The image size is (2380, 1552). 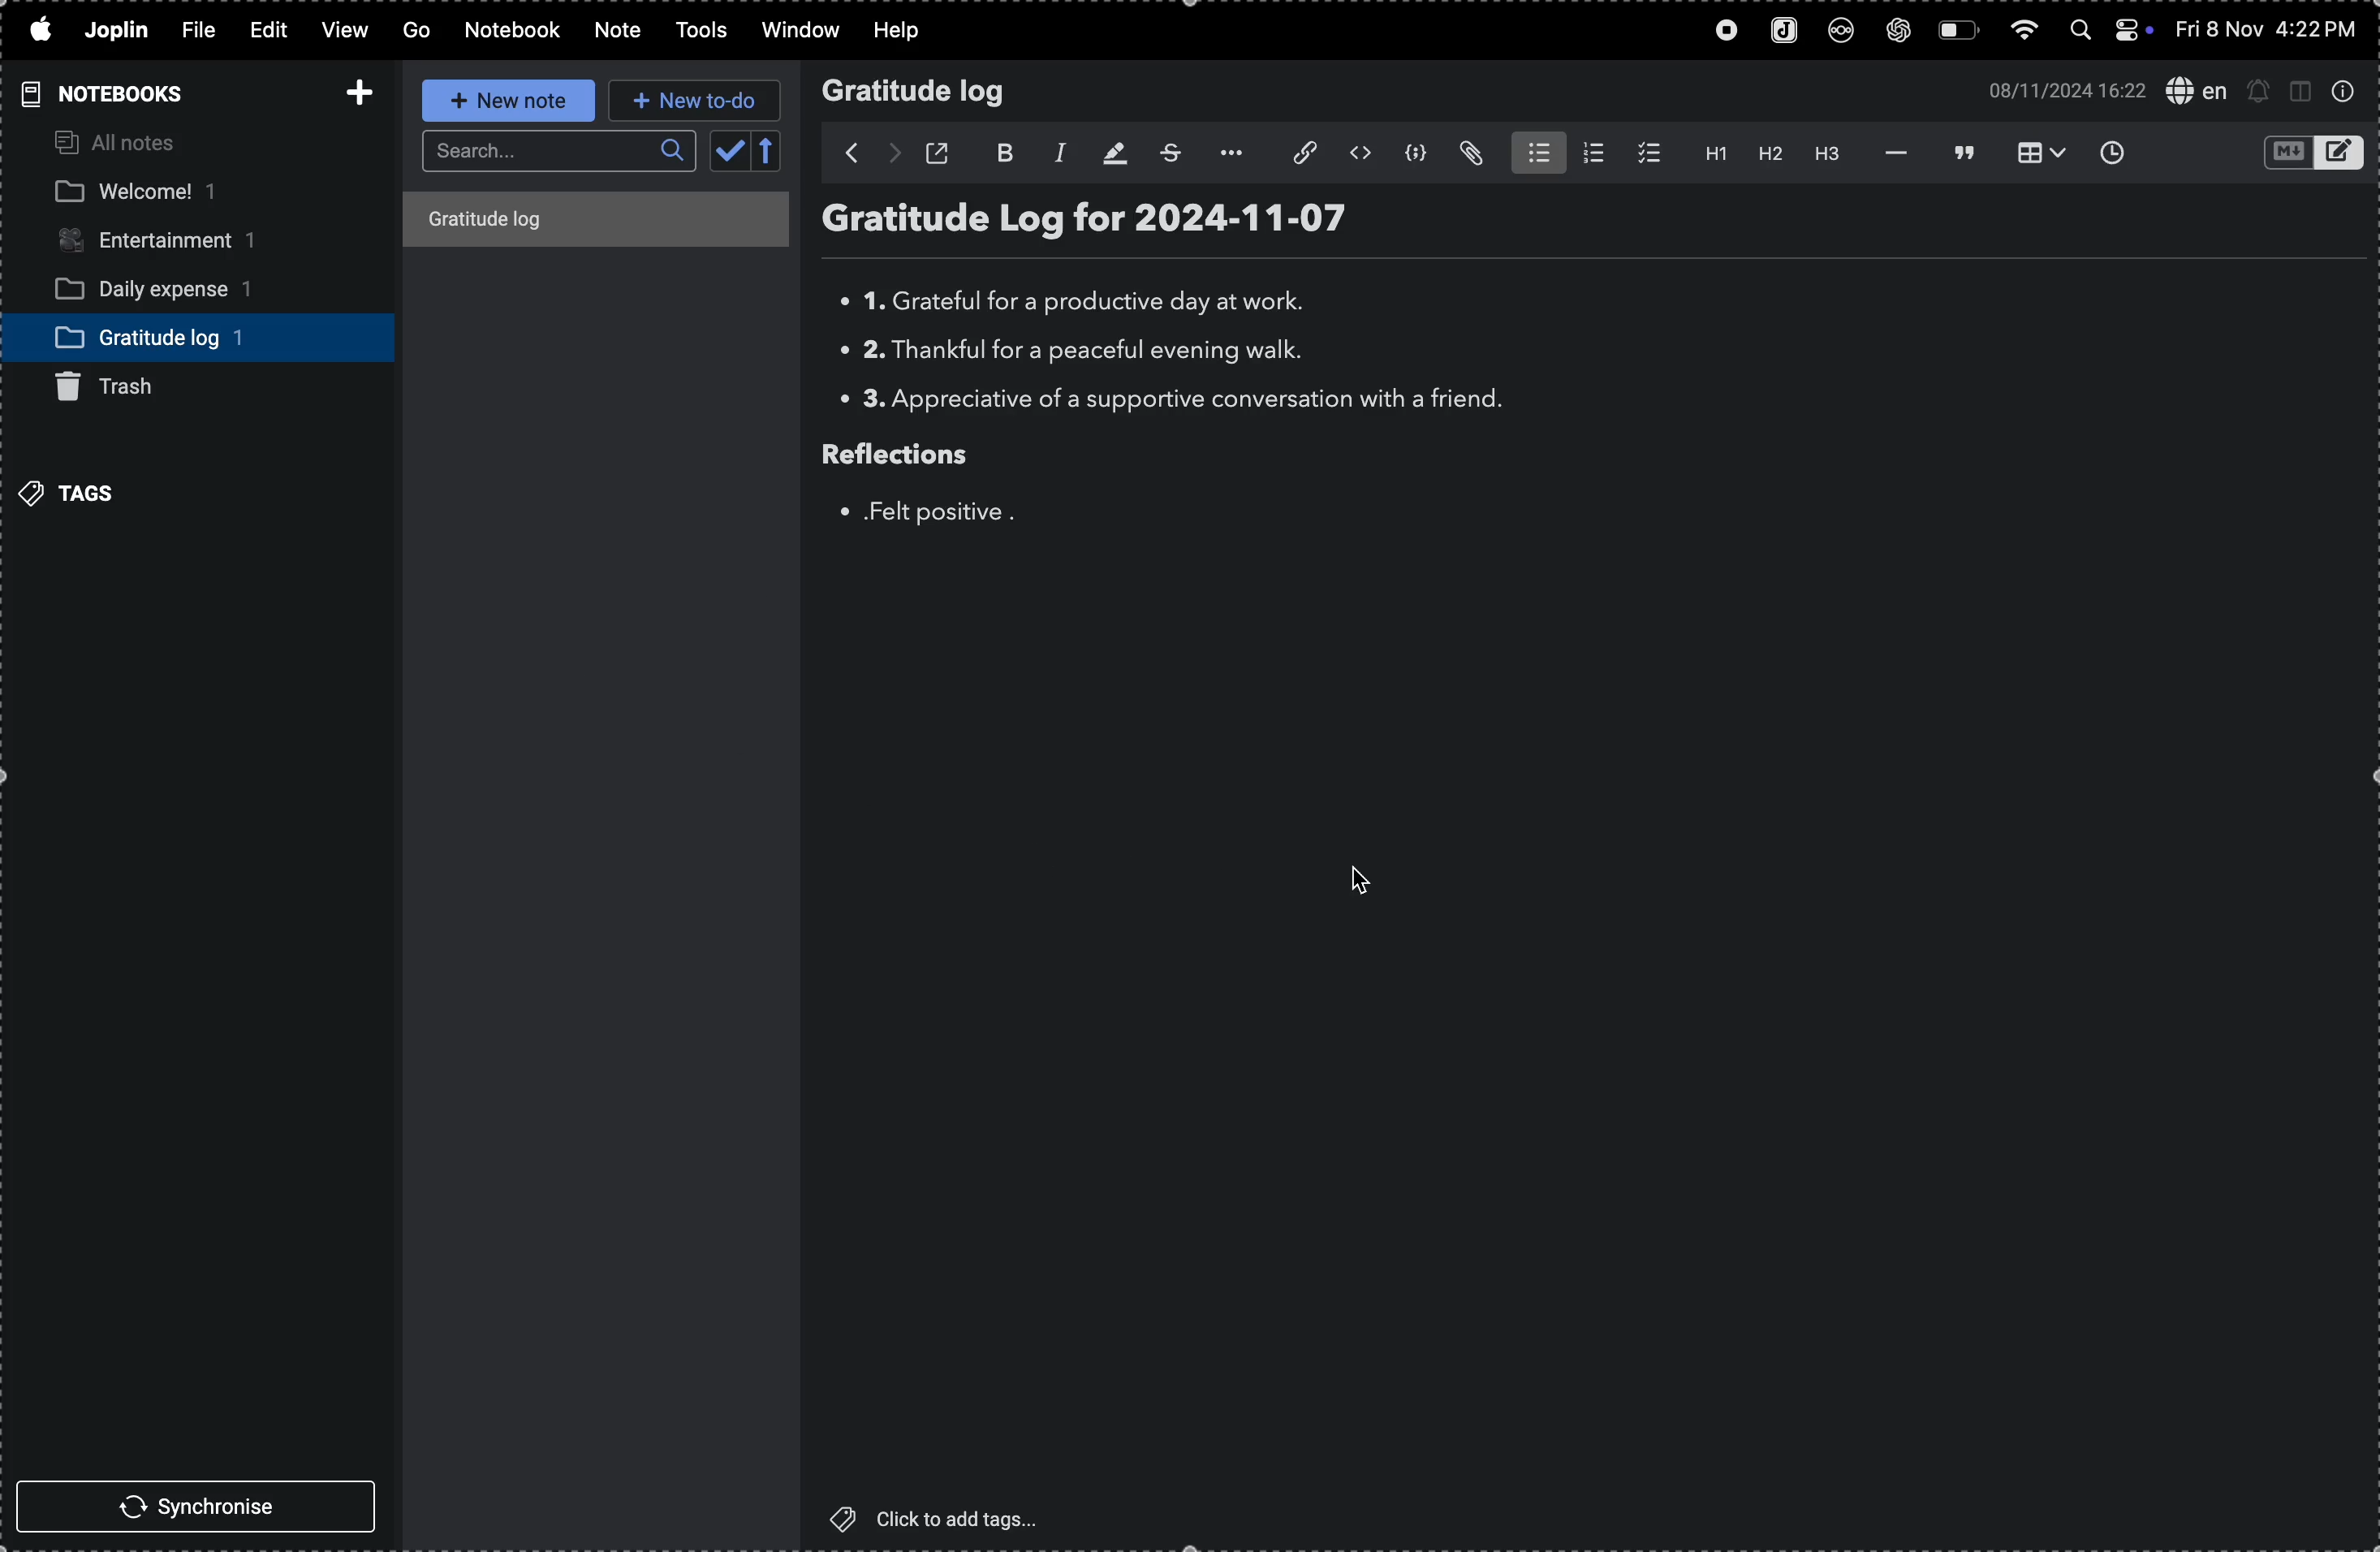 What do you see at coordinates (1961, 153) in the screenshot?
I see `blockquote` at bounding box center [1961, 153].